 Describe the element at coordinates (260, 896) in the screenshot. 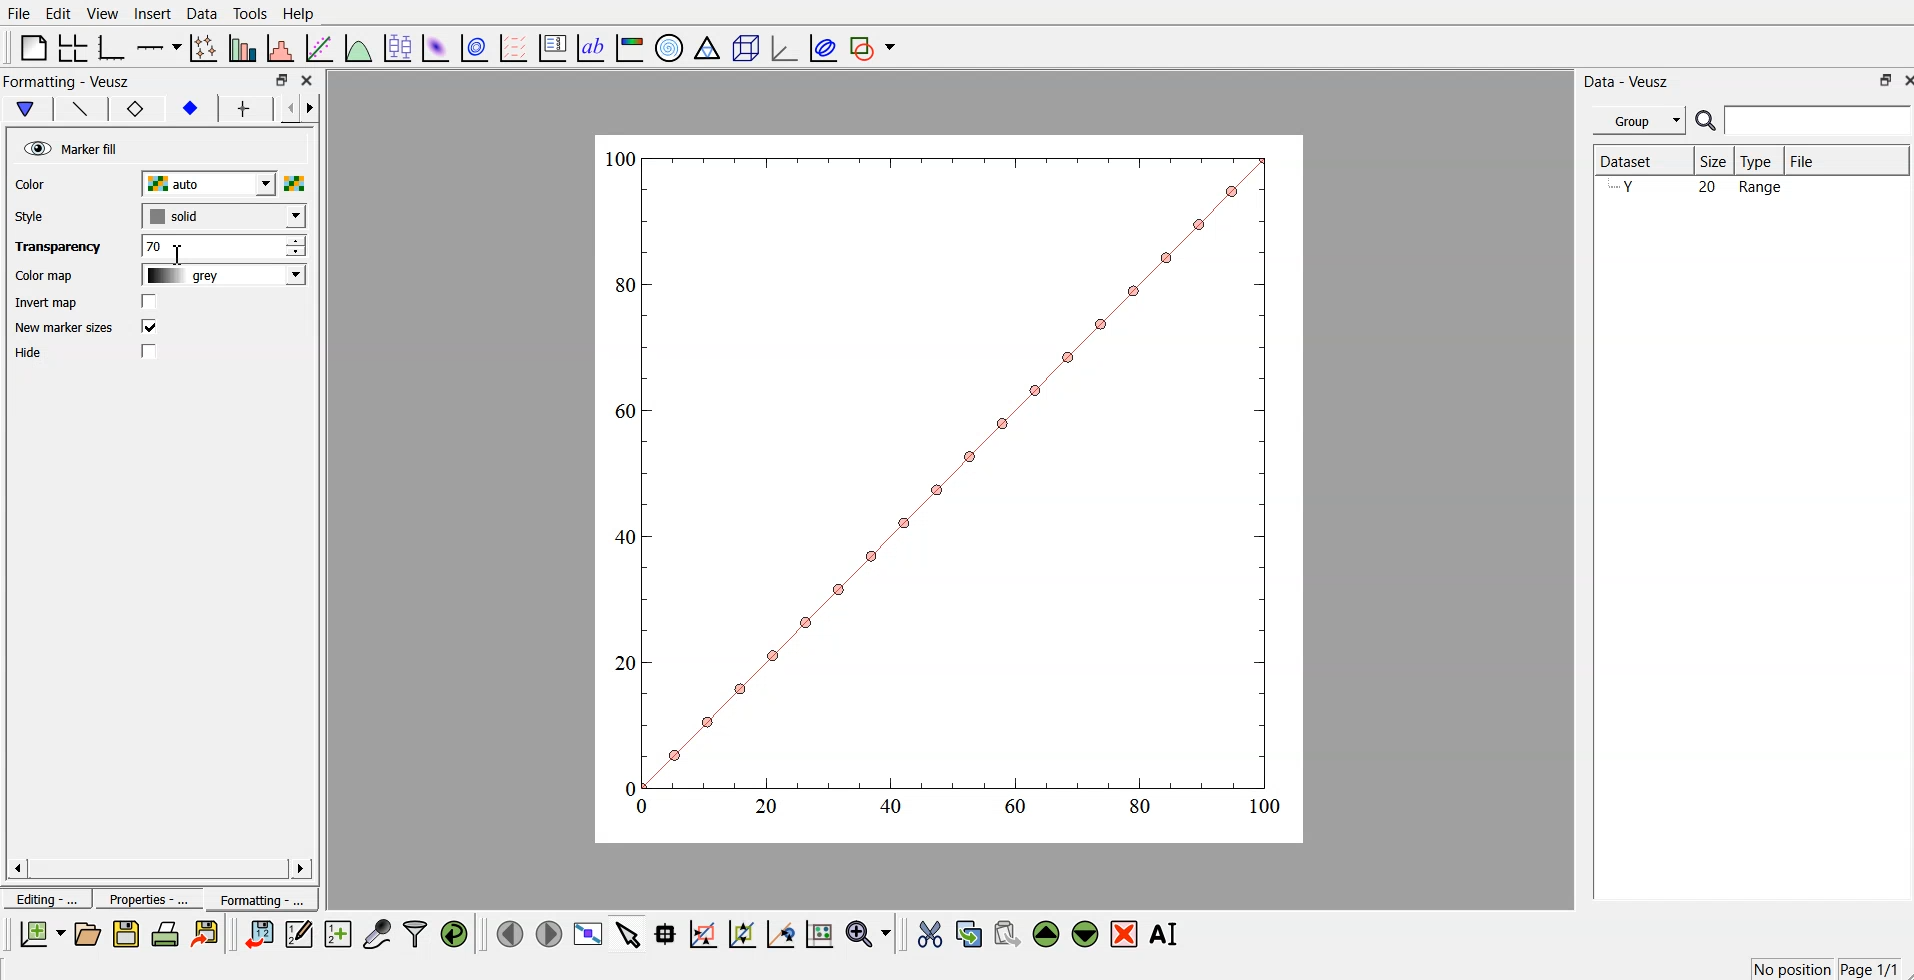

I see `Formatting` at that location.